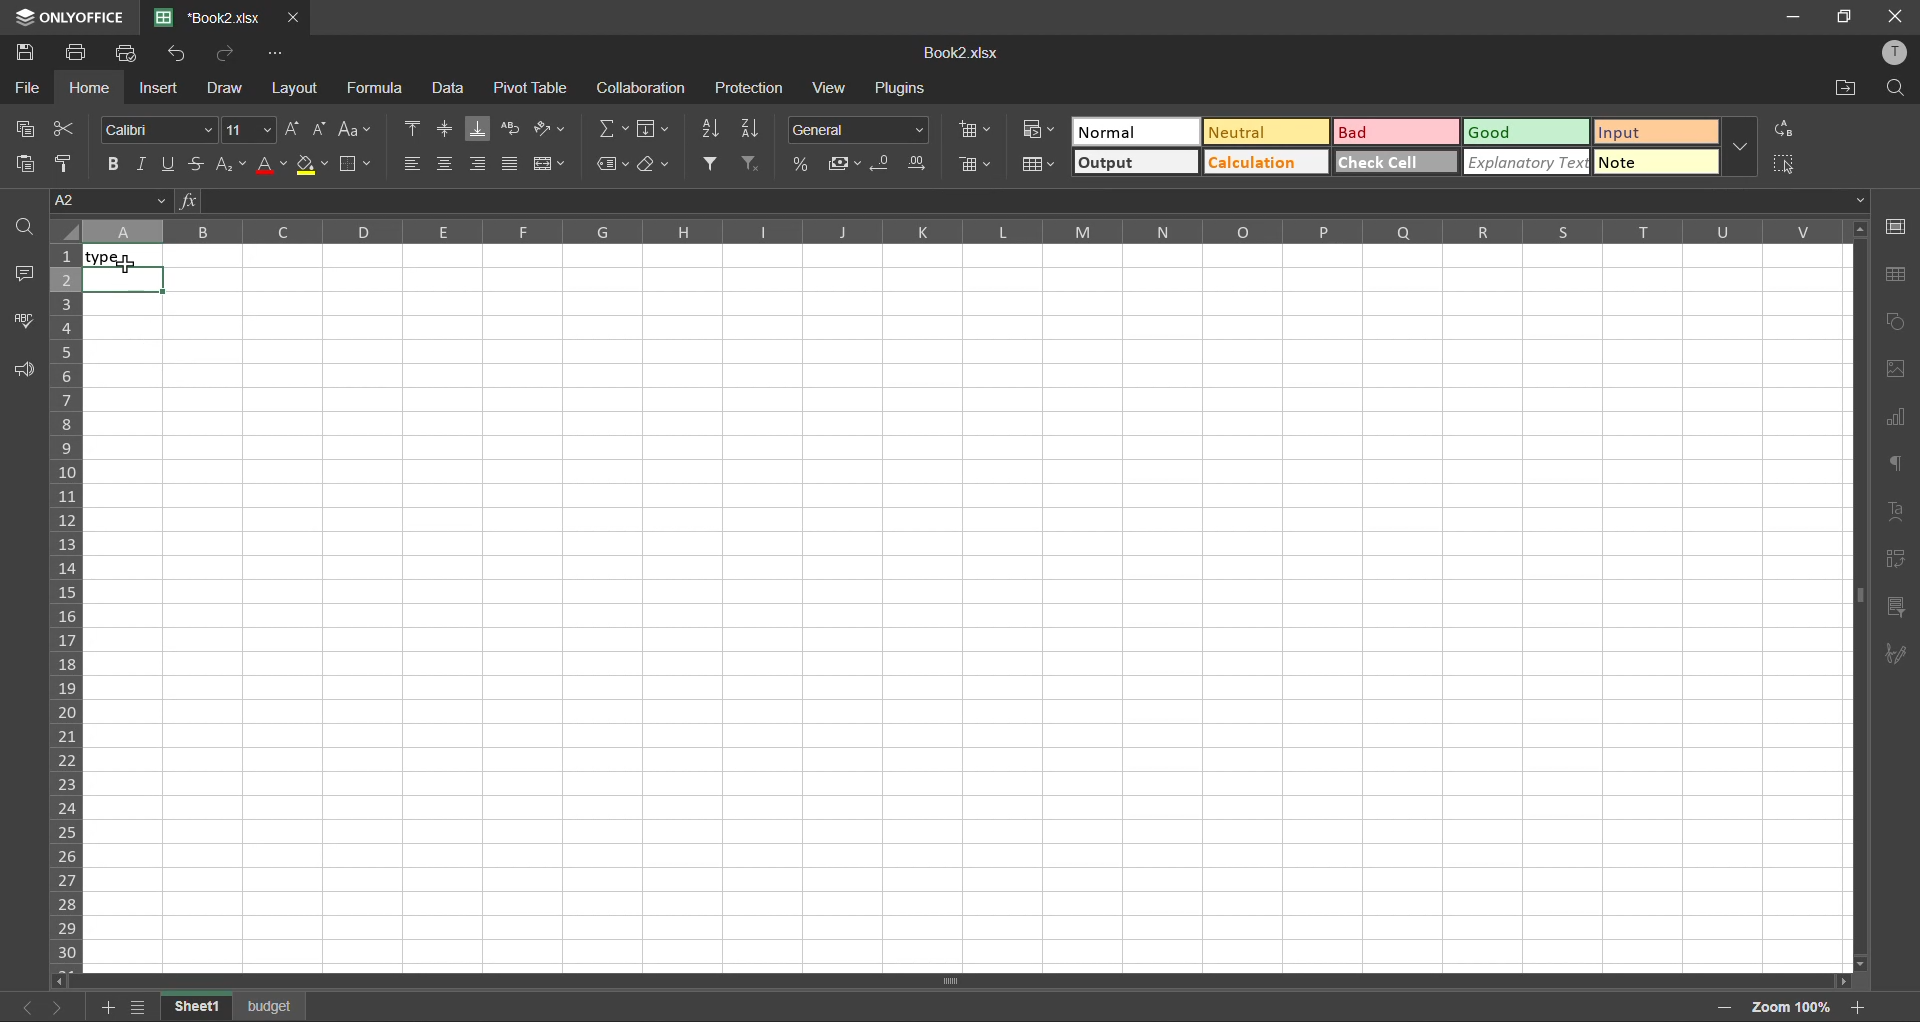 Image resolution: width=1920 pixels, height=1022 pixels. What do you see at coordinates (414, 129) in the screenshot?
I see `align top` at bounding box center [414, 129].